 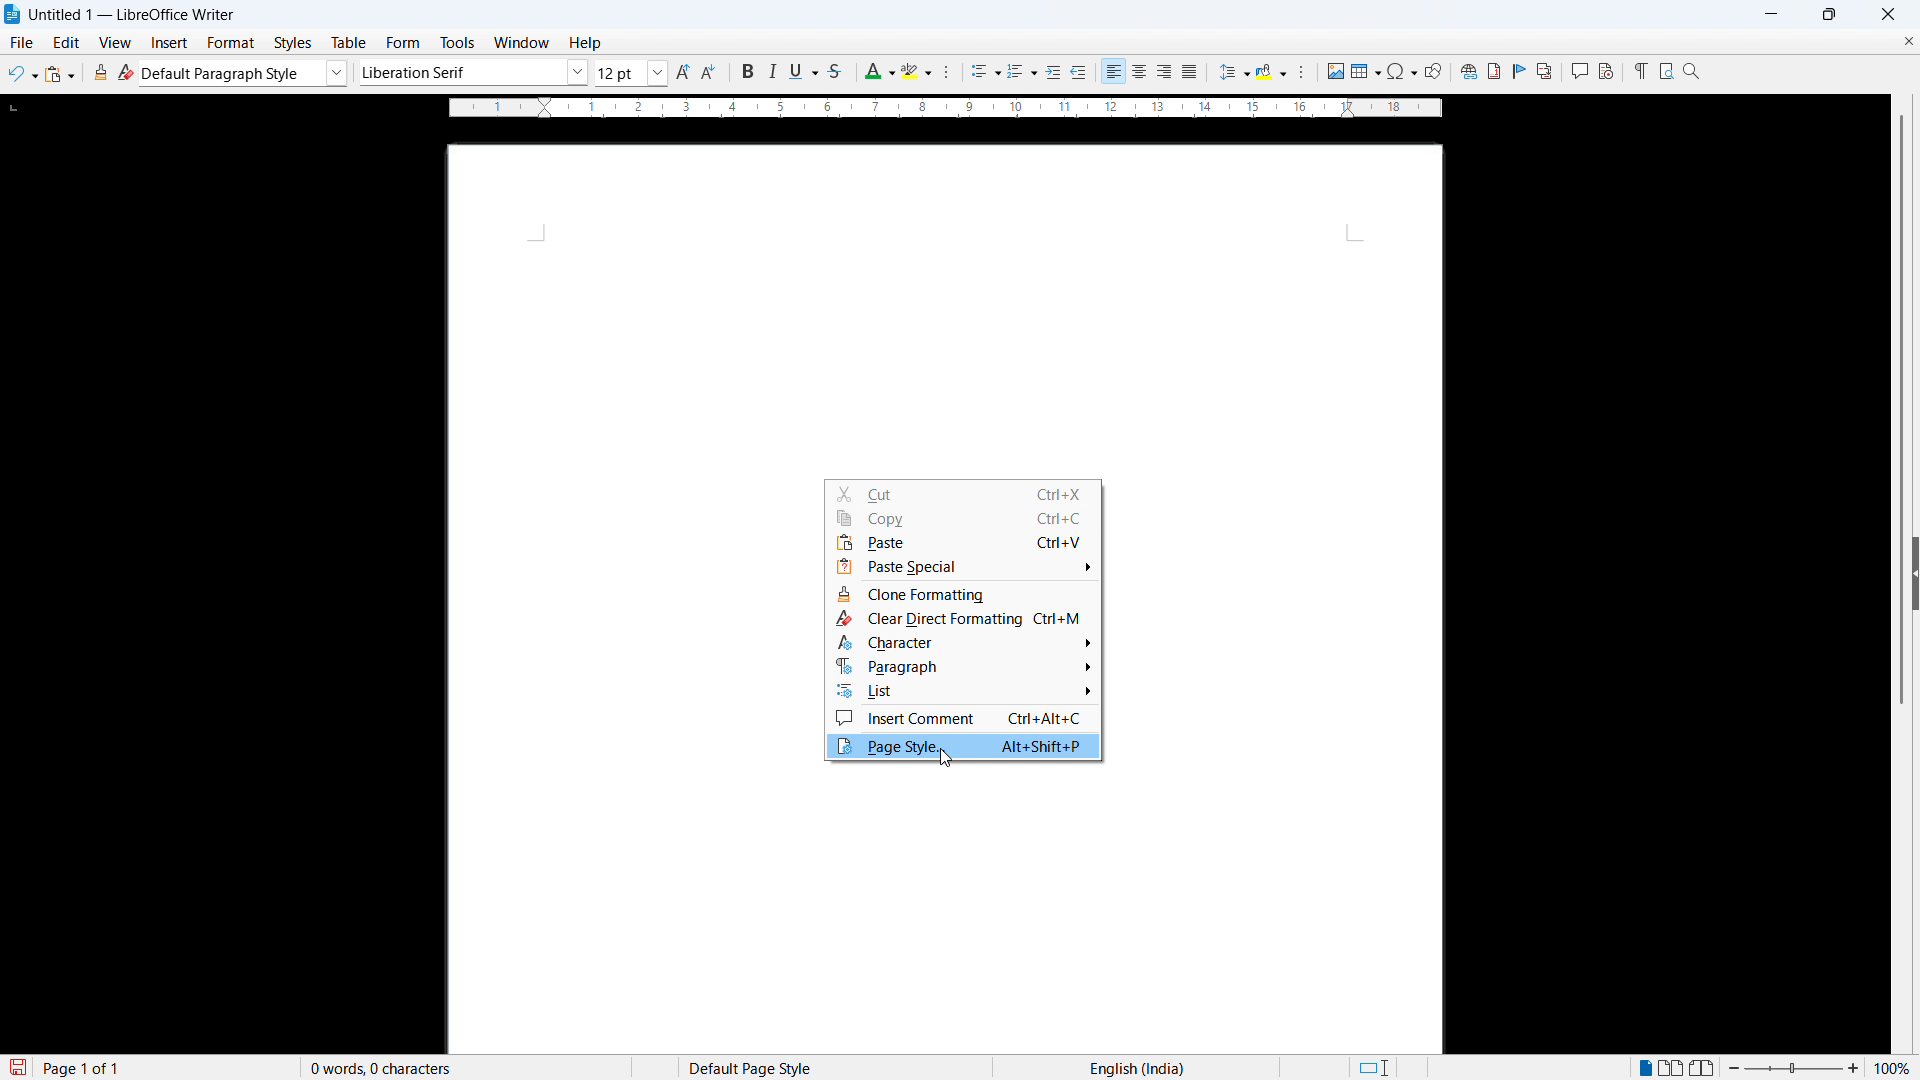 What do you see at coordinates (963, 692) in the screenshot?
I see ` list ` at bounding box center [963, 692].